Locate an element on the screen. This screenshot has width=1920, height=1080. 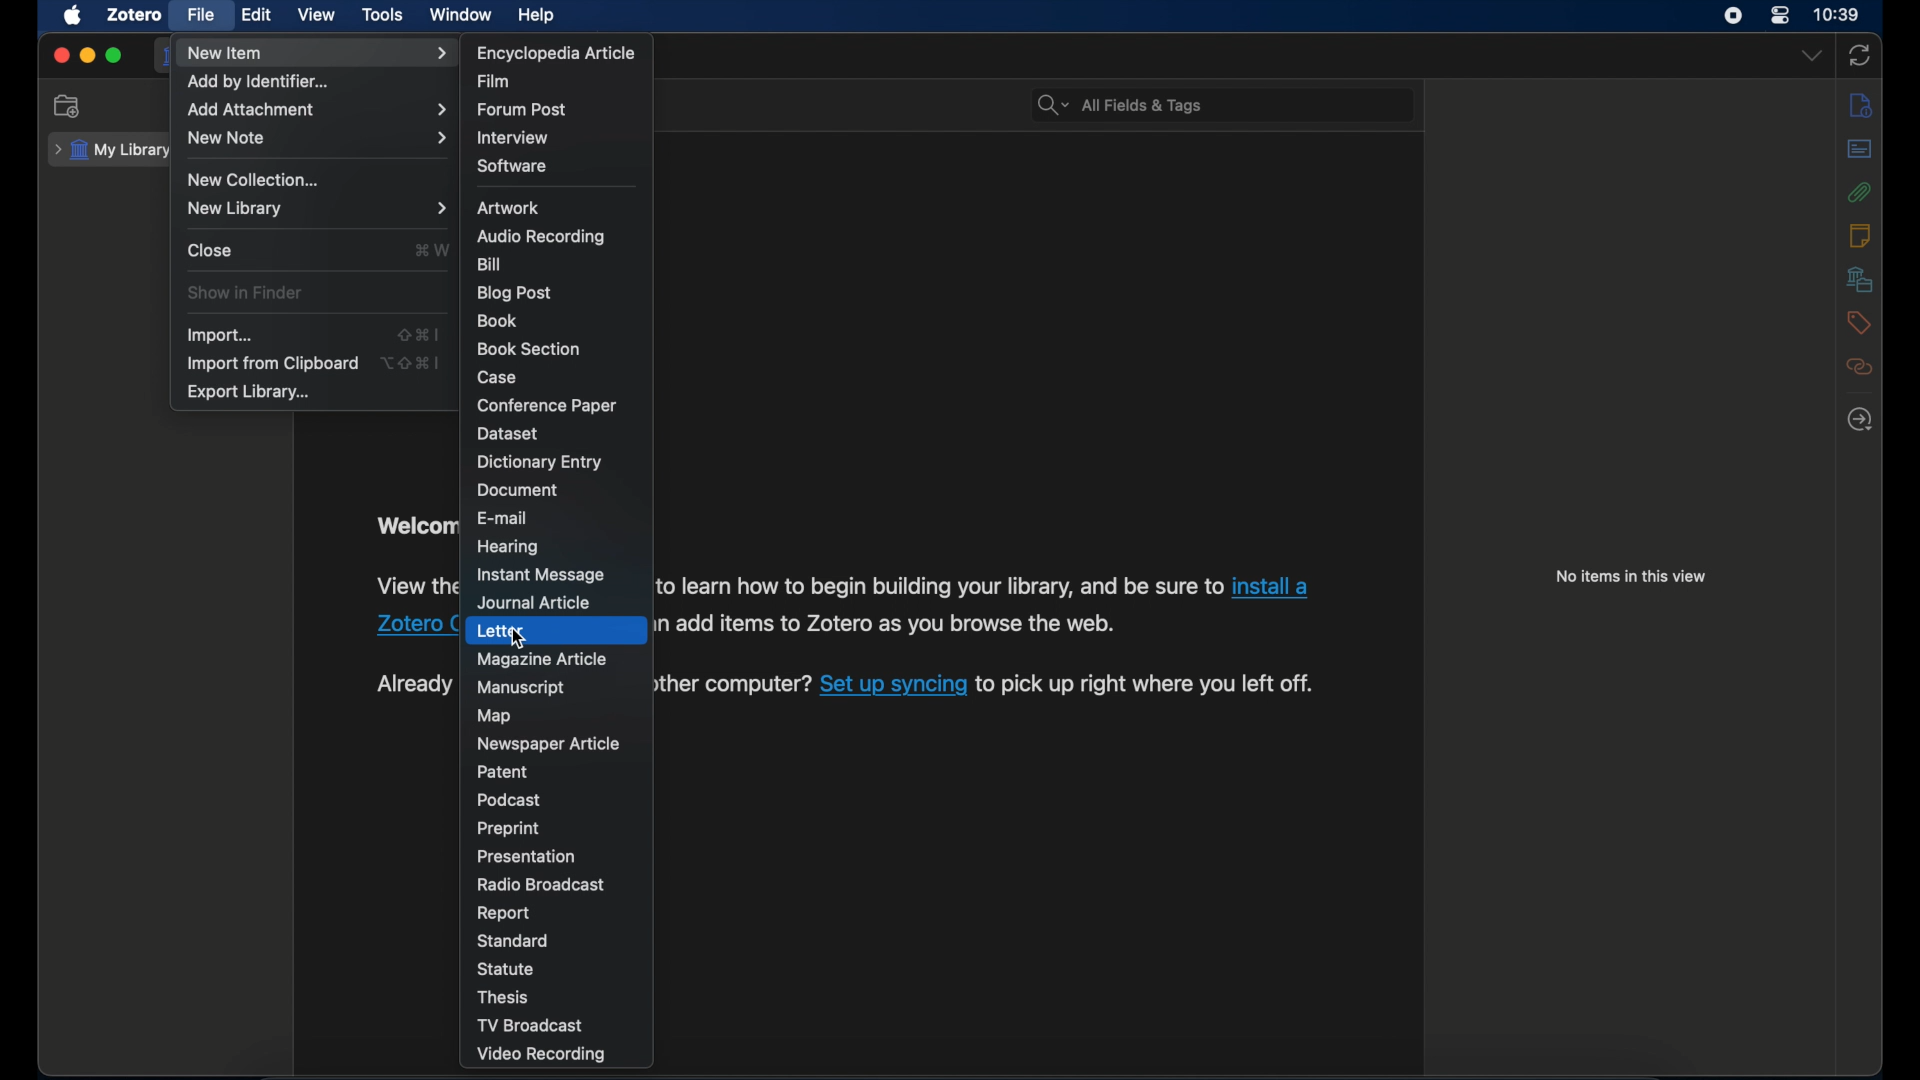
report is located at coordinates (505, 914).